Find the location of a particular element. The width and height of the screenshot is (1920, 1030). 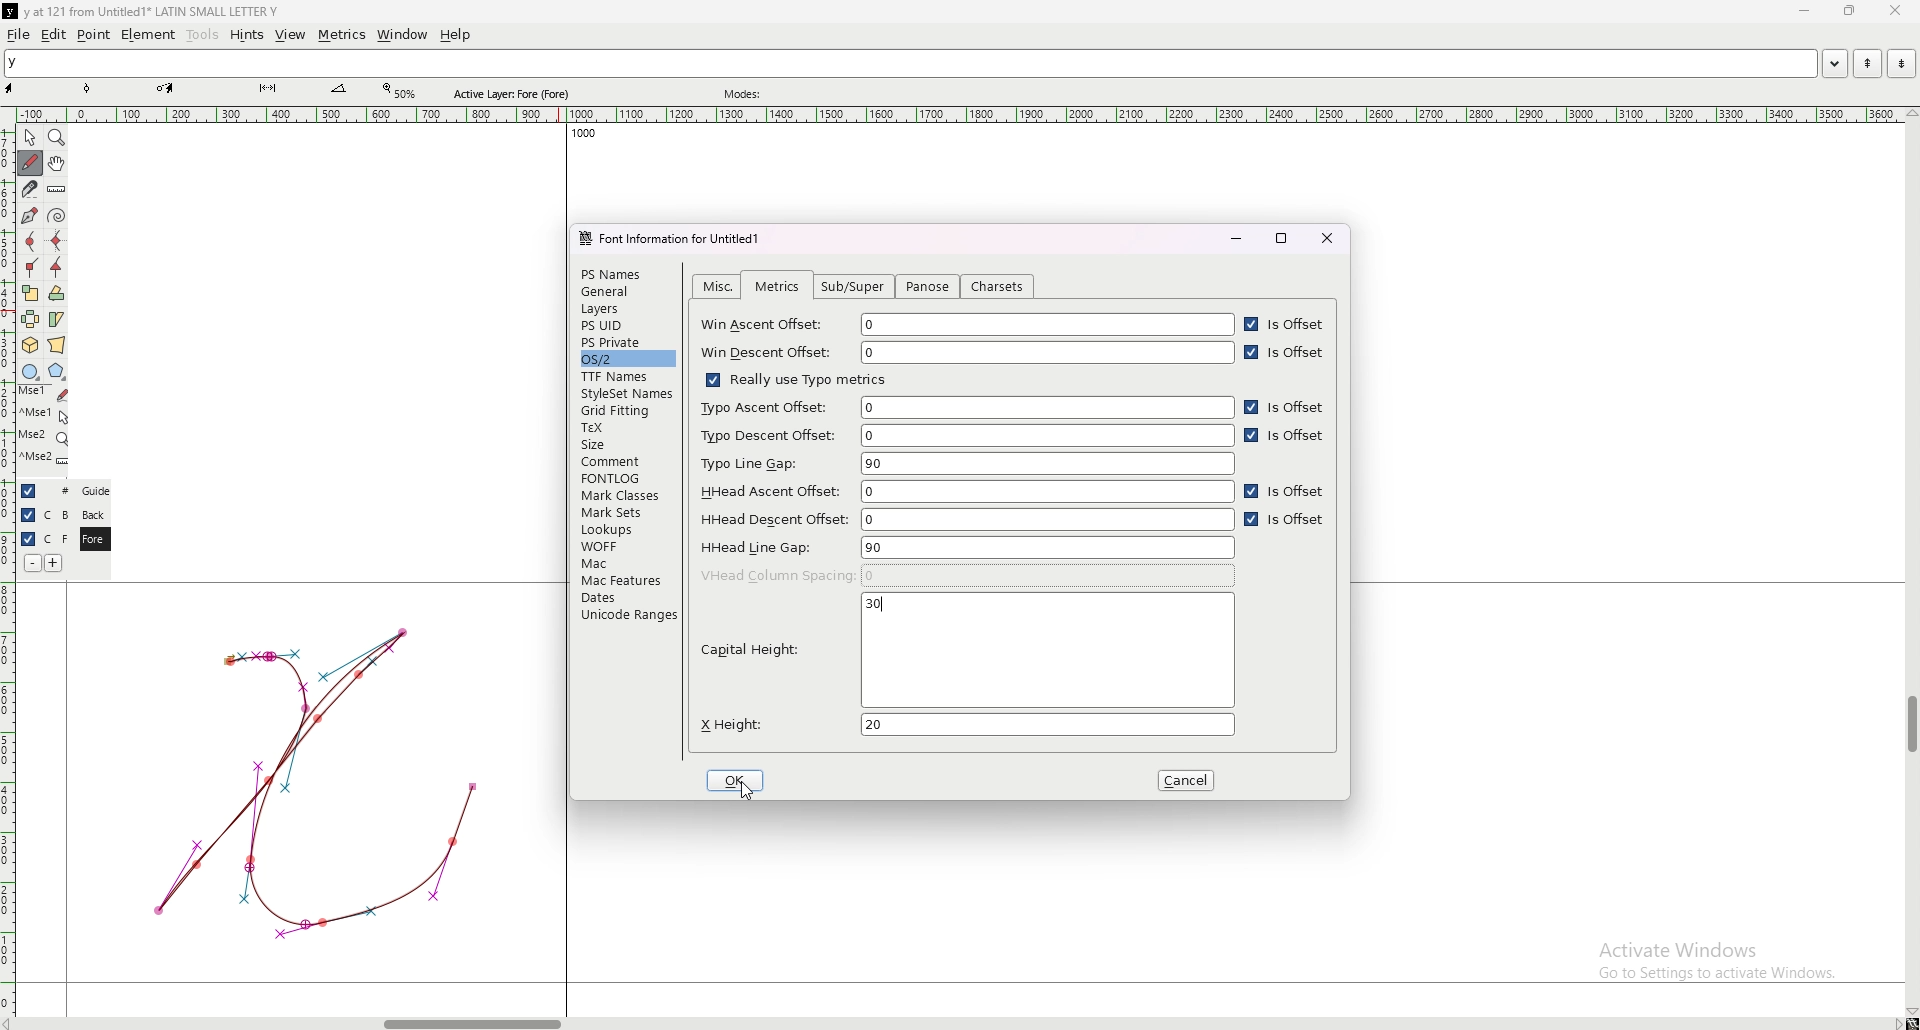

help is located at coordinates (455, 35).